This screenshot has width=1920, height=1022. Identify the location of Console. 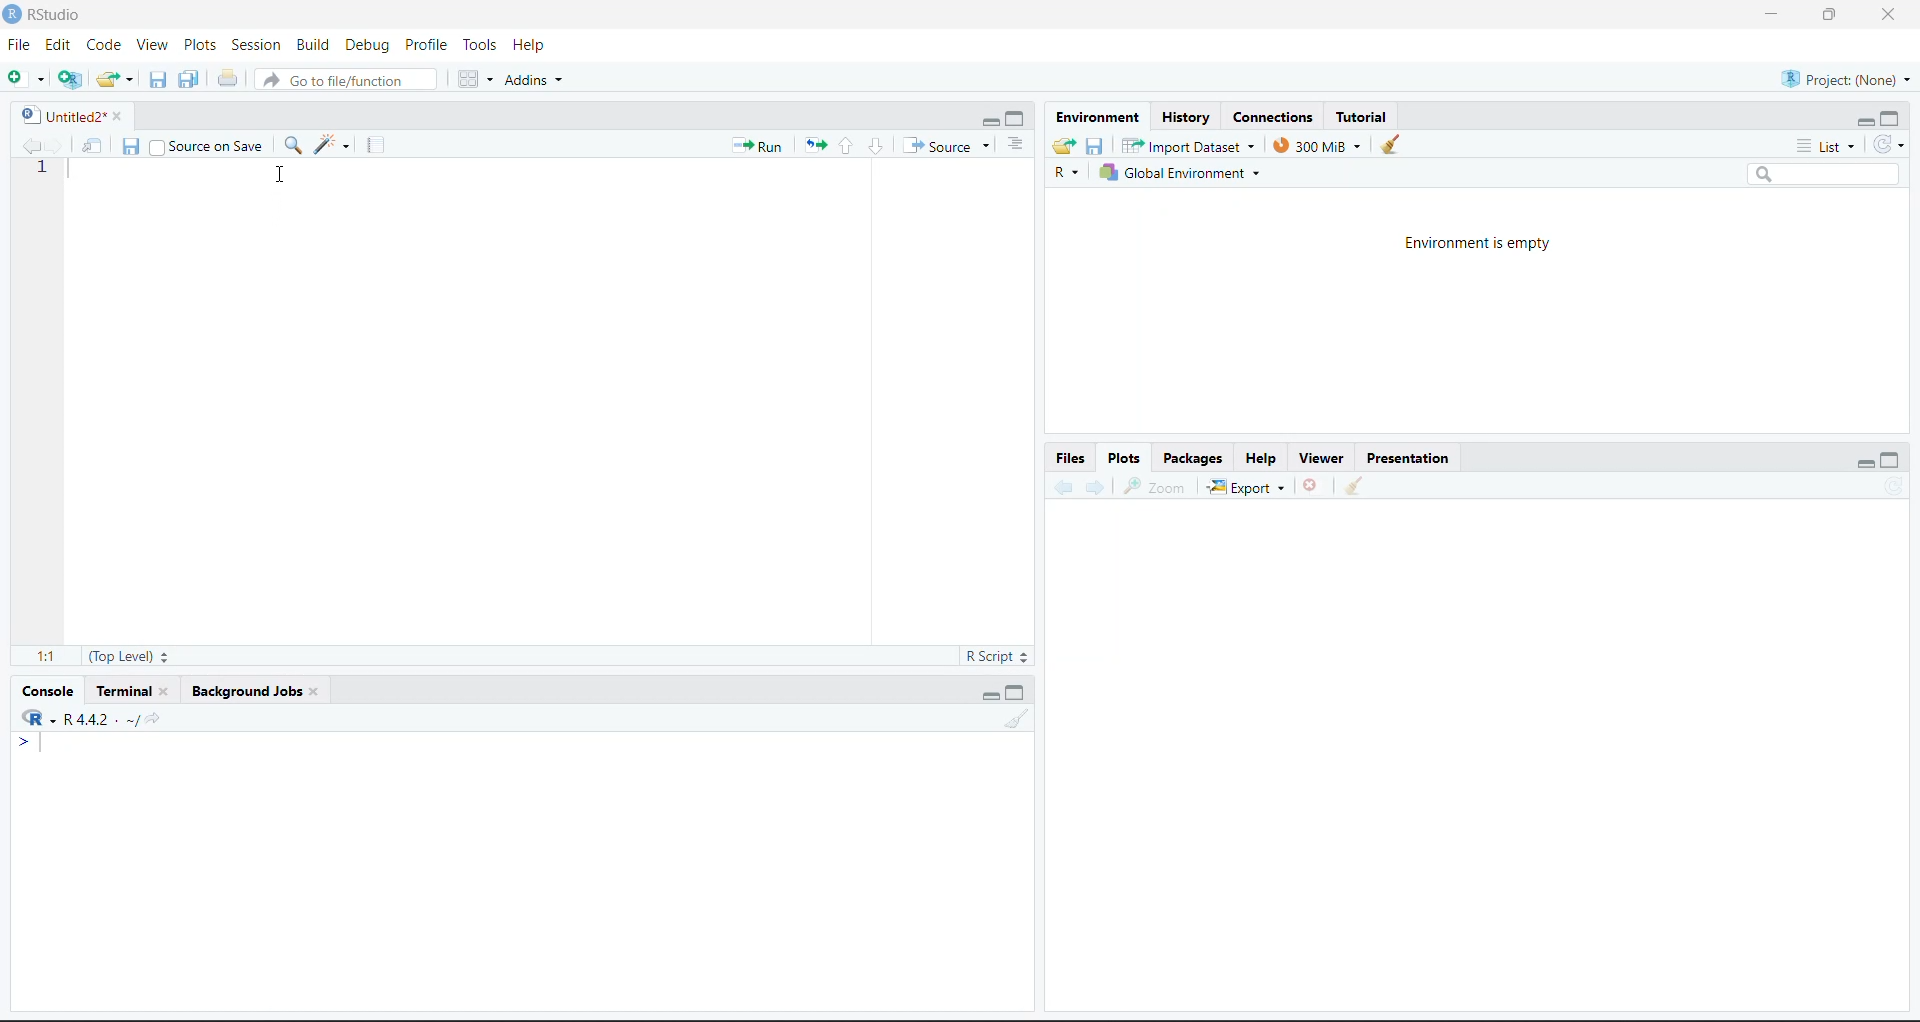
(47, 692).